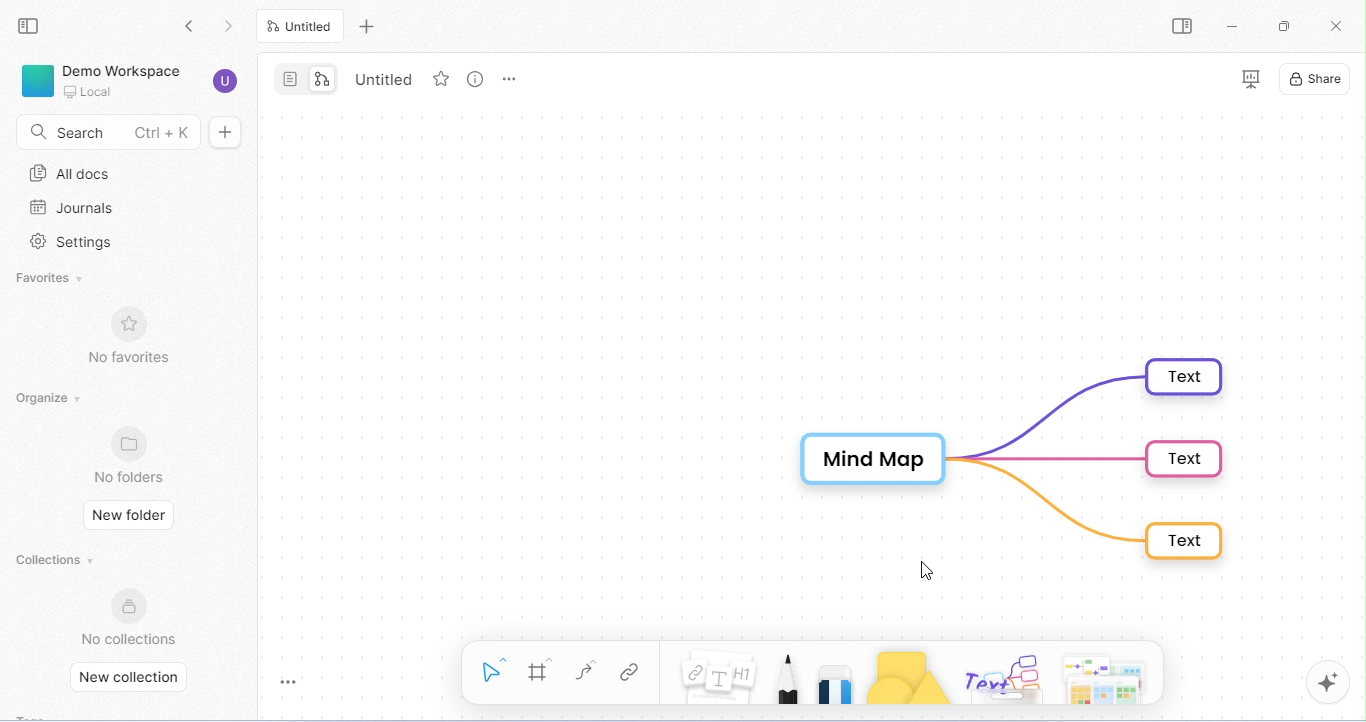 The image size is (1366, 722). Describe the element at coordinates (48, 399) in the screenshot. I see `organize` at that location.